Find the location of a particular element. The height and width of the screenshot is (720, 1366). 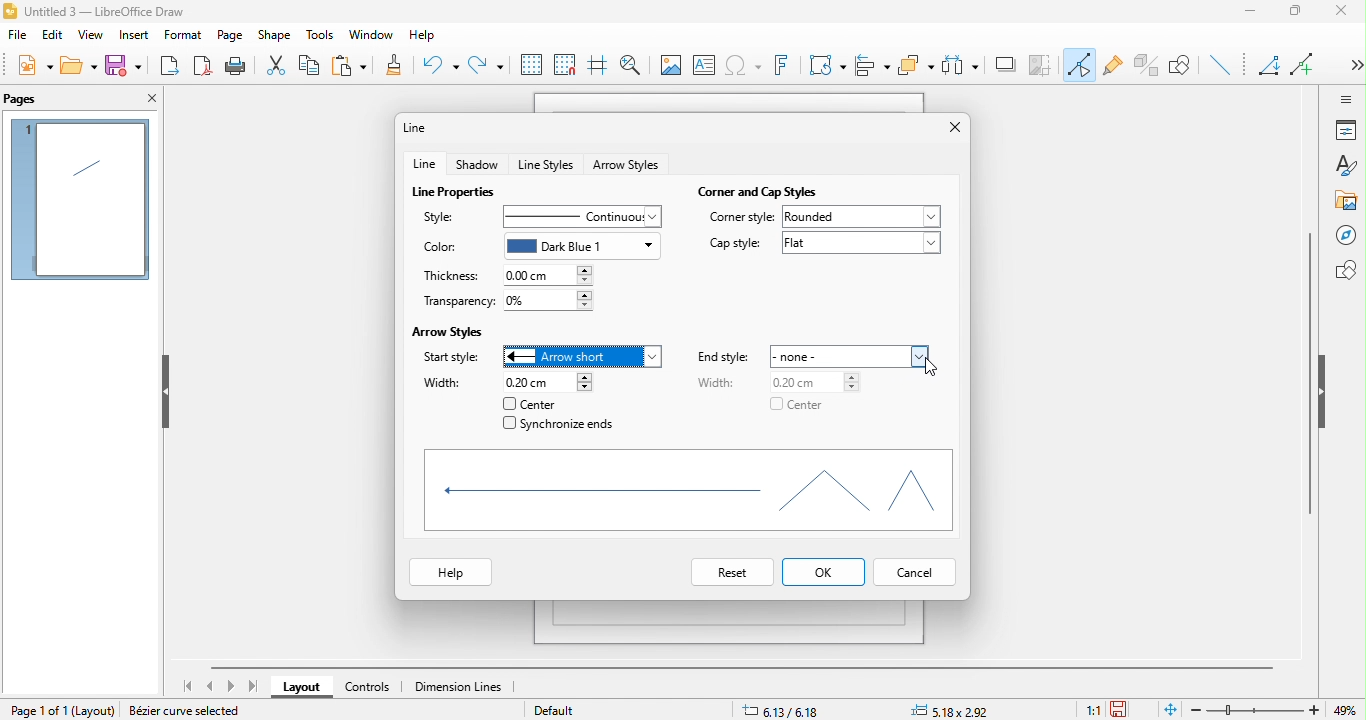

helpline while moving is located at coordinates (596, 67).